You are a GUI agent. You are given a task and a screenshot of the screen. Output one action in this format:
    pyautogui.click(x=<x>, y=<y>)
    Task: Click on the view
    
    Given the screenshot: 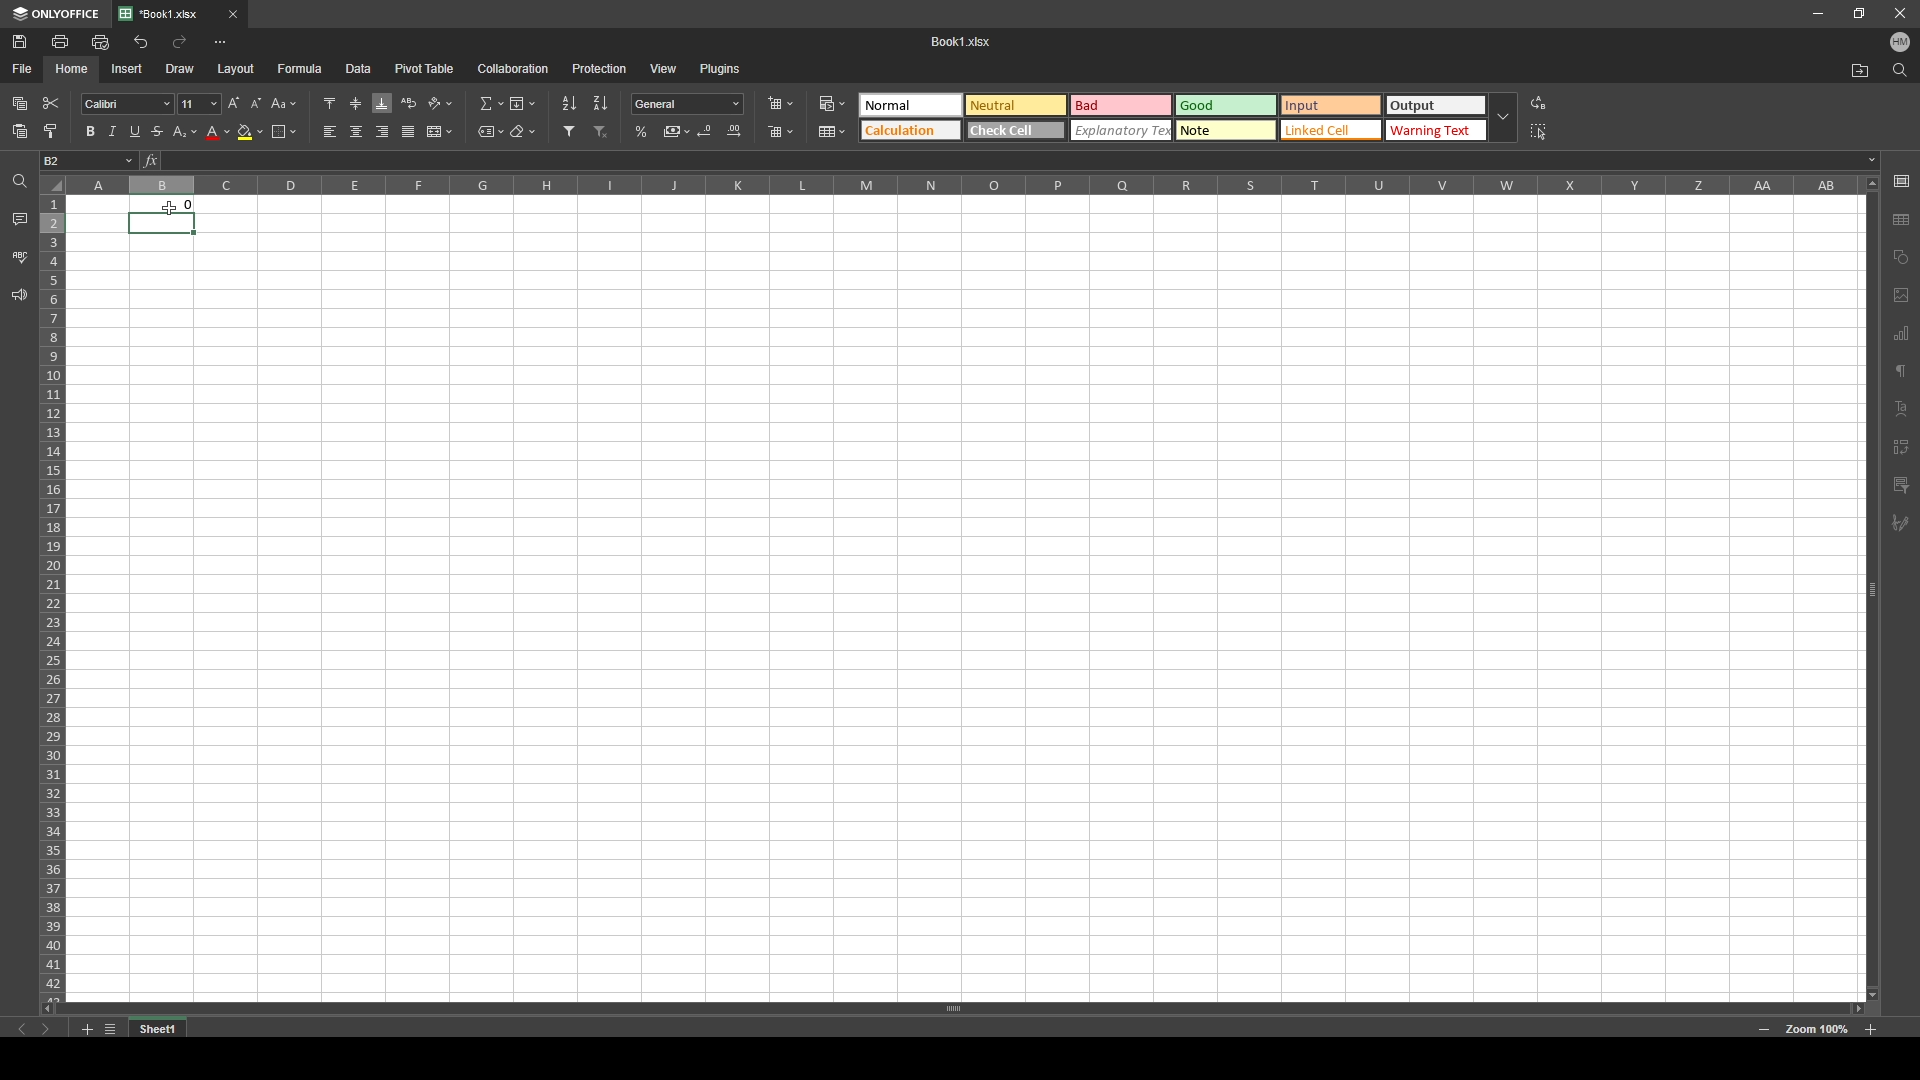 What is the action you would take?
    pyautogui.click(x=663, y=69)
    